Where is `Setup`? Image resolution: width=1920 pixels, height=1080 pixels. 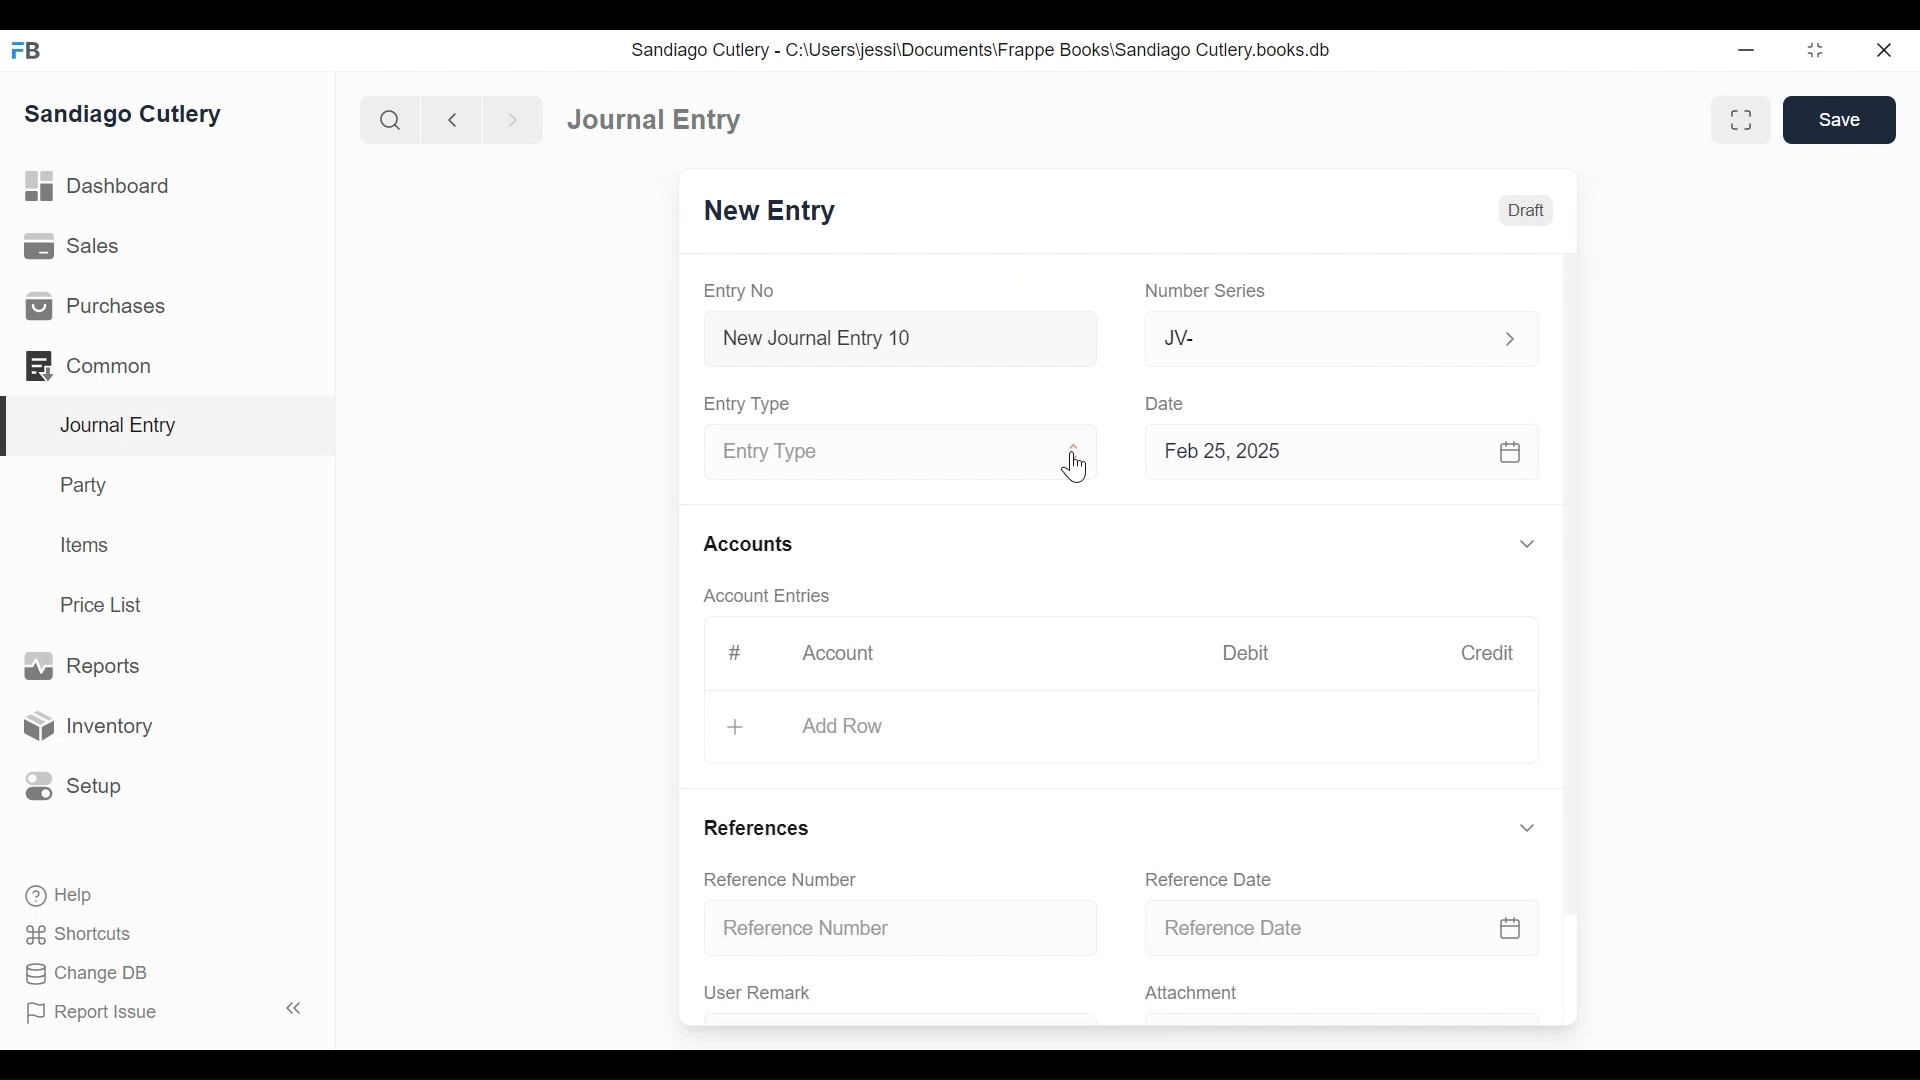 Setup is located at coordinates (74, 784).